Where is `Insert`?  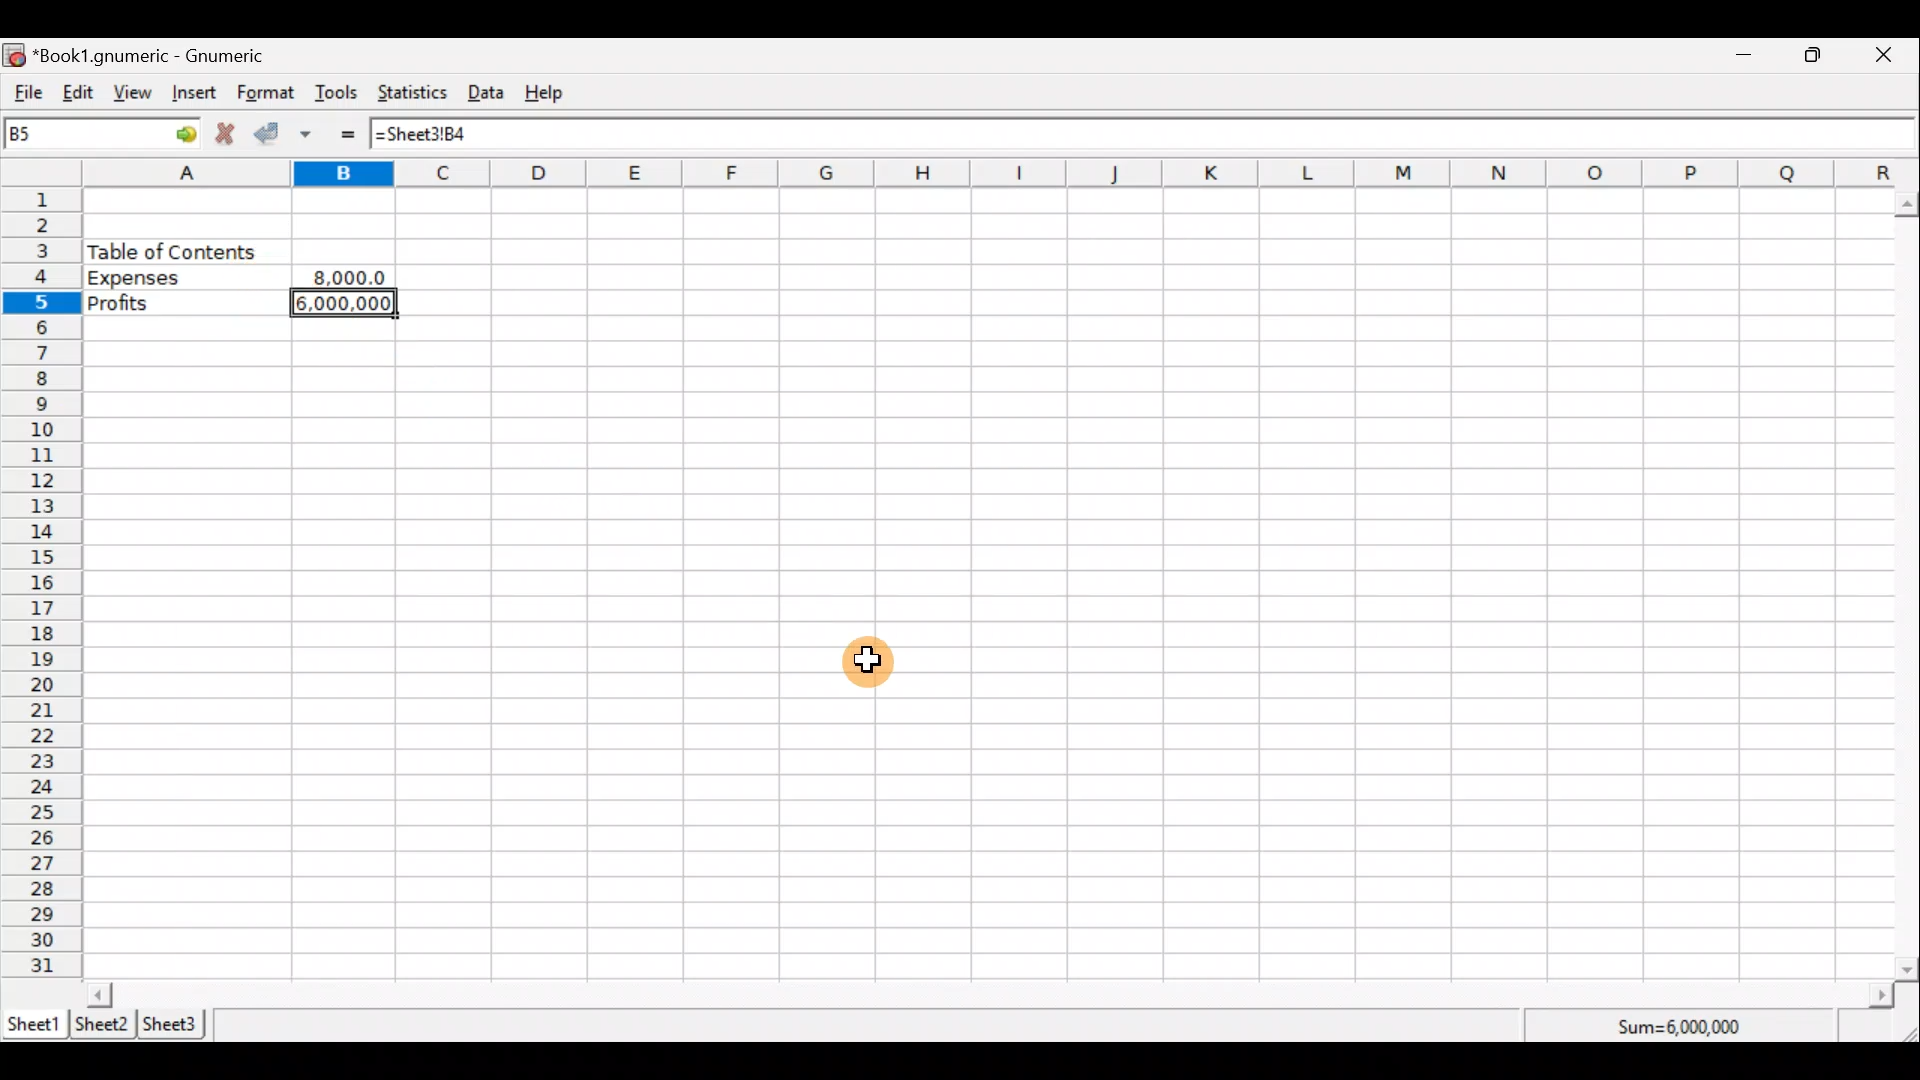
Insert is located at coordinates (198, 95).